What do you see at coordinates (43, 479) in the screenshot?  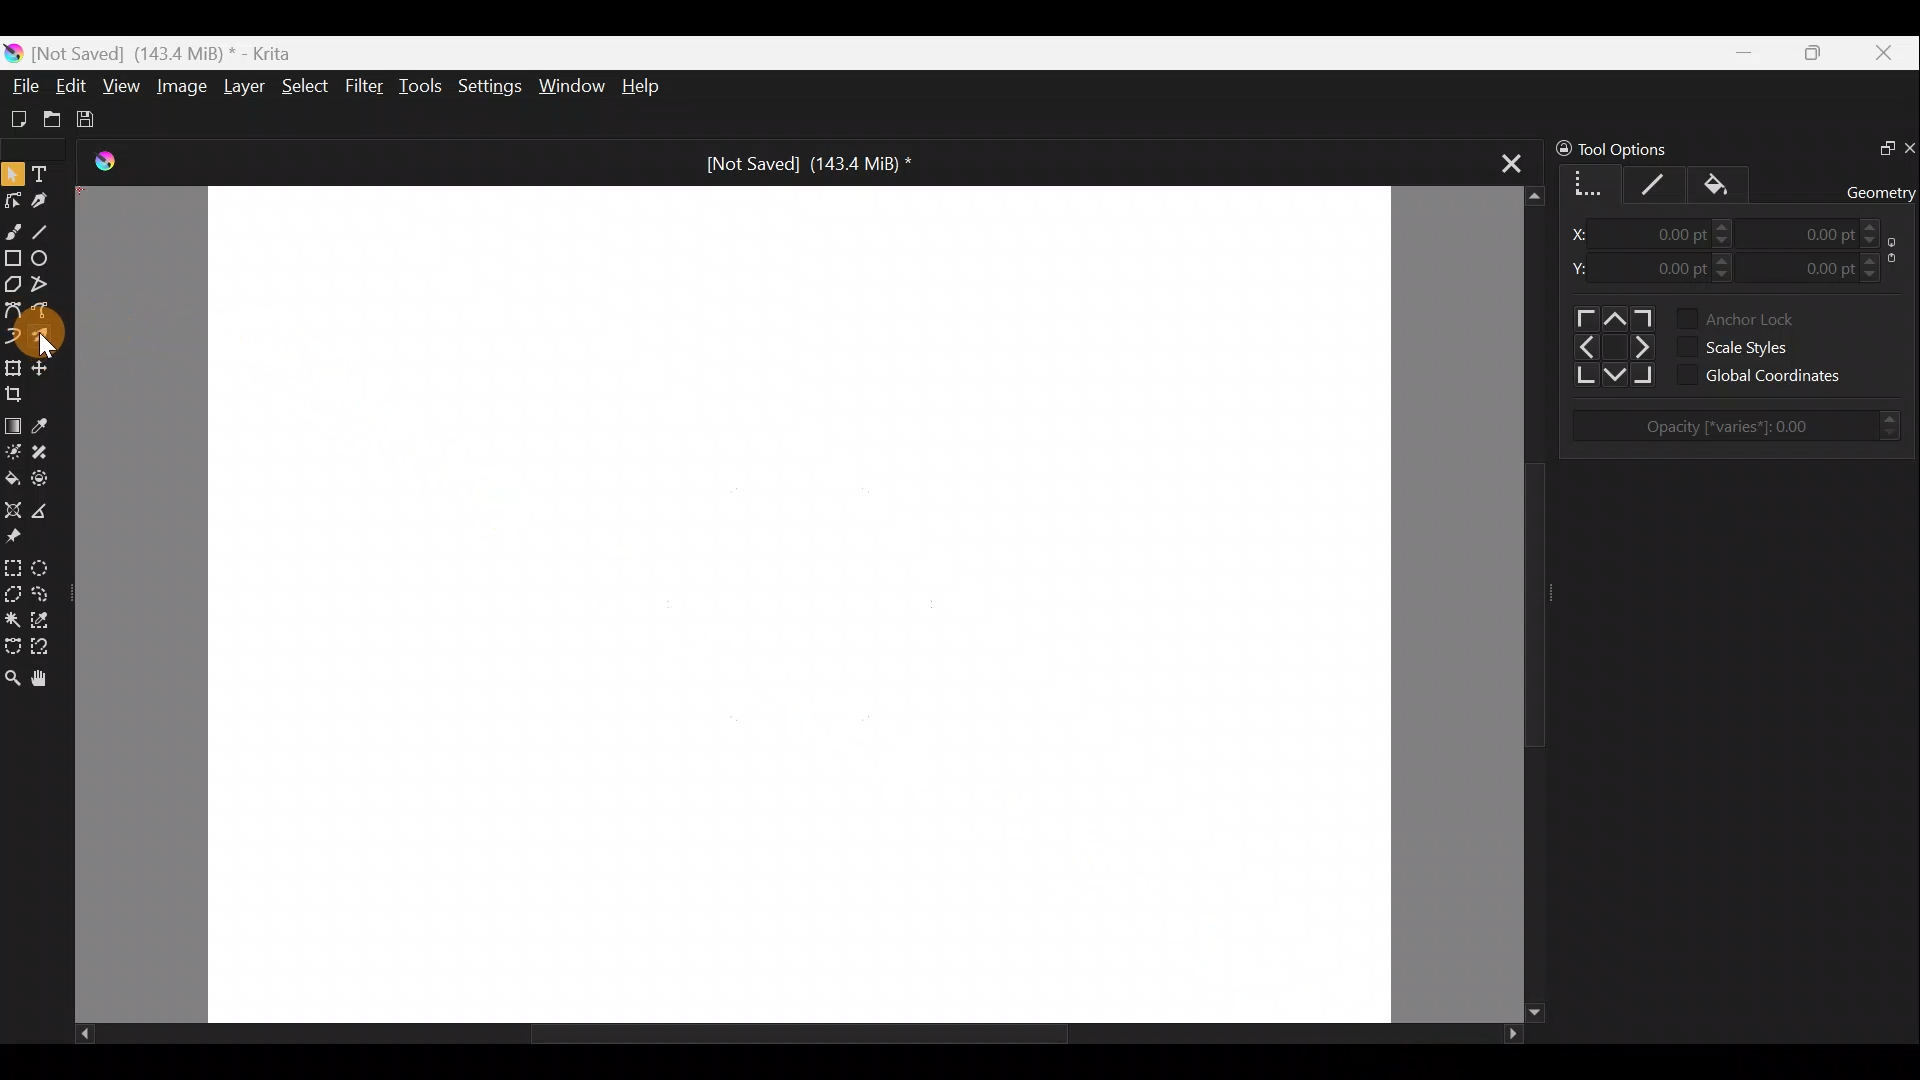 I see `Enclose and fill tool` at bounding box center [43, 479].